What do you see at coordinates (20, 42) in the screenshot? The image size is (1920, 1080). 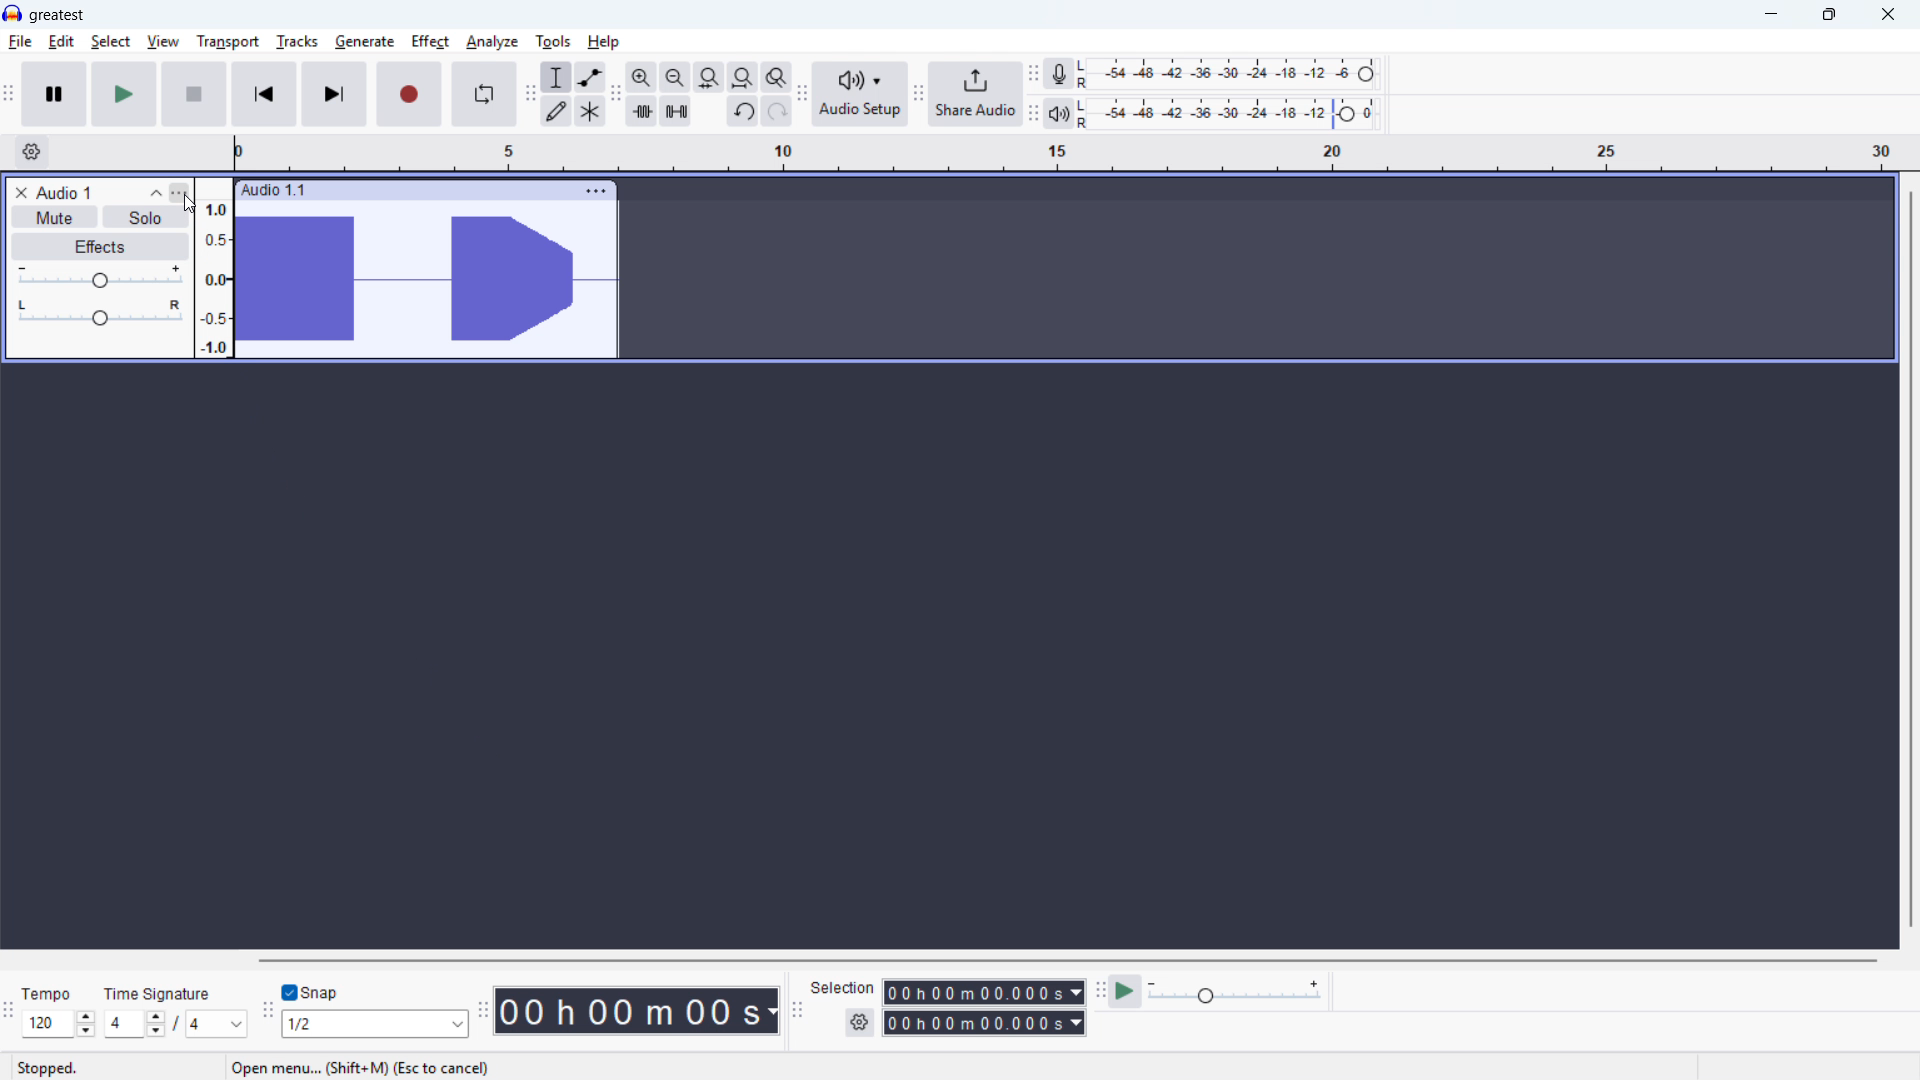 I see `File ` at bounding box center [20, 42].